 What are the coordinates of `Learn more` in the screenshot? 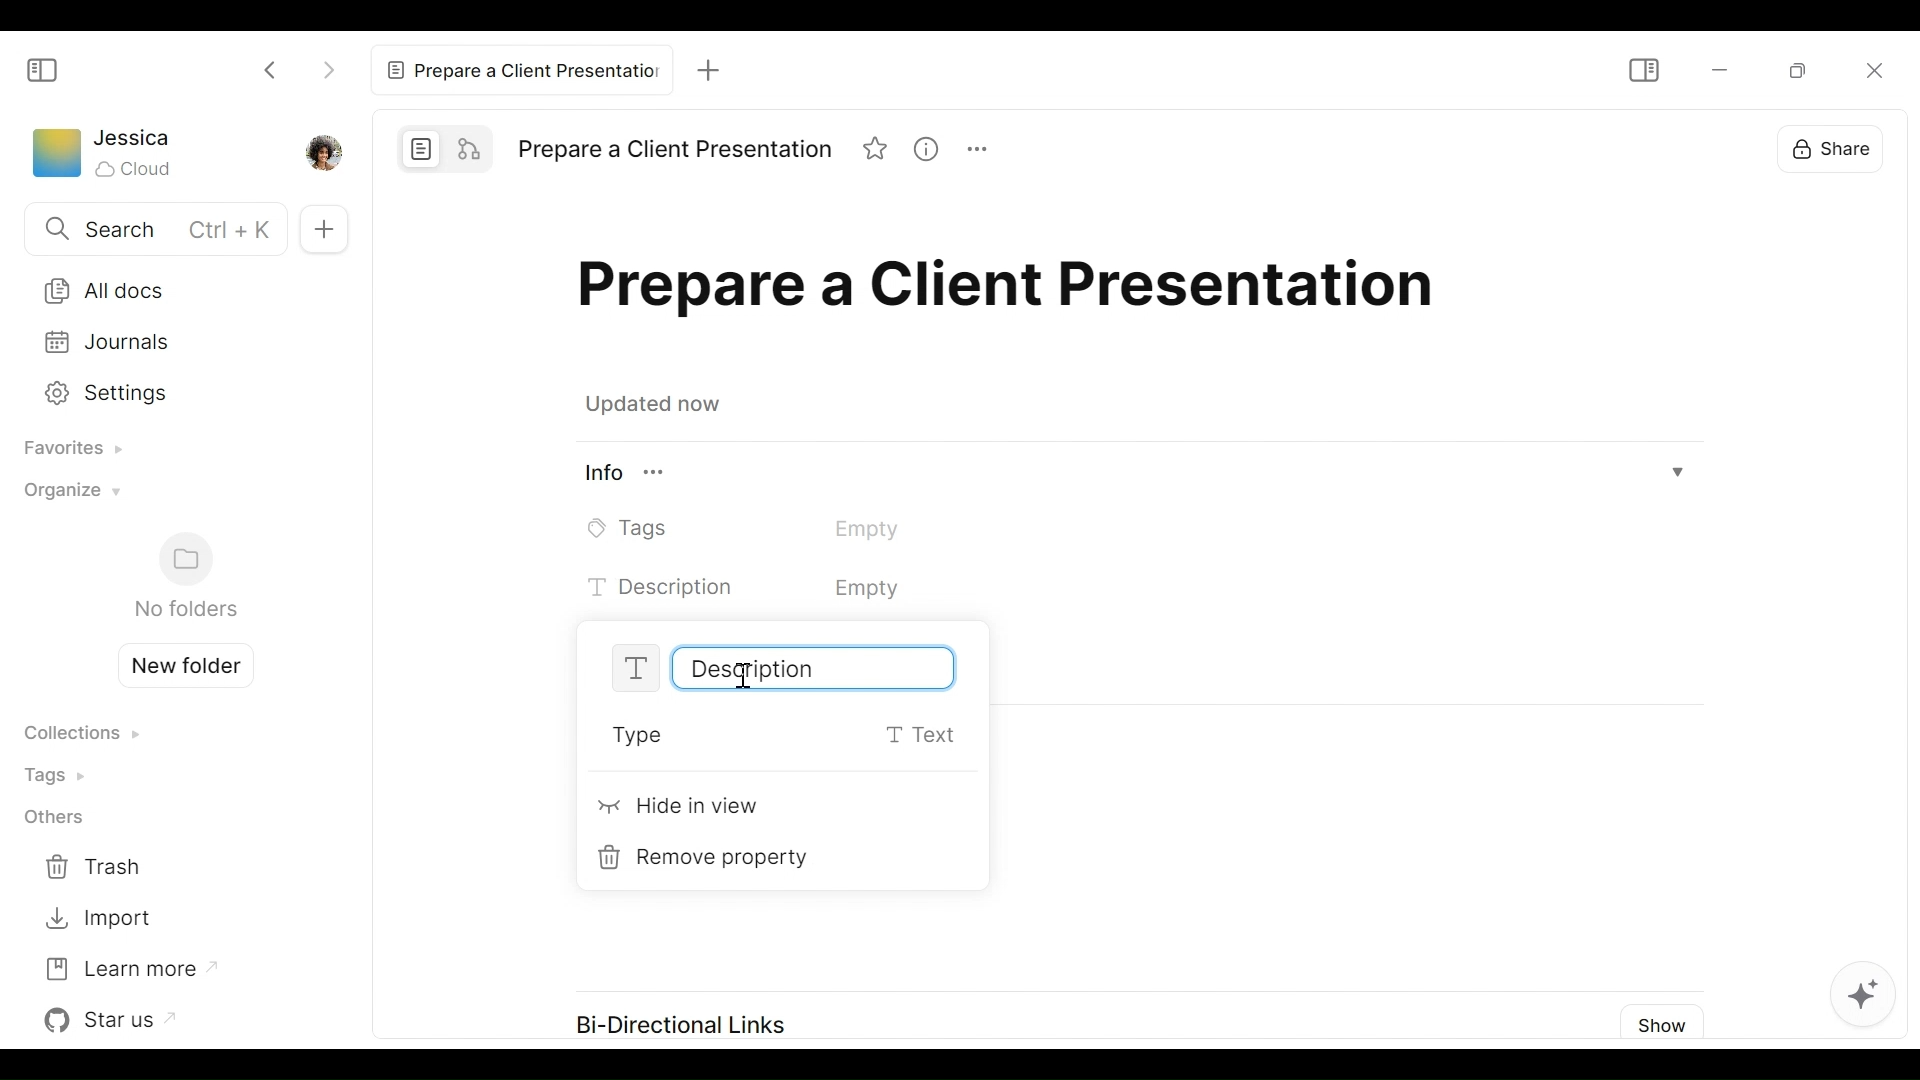 It's located at (129, 967).